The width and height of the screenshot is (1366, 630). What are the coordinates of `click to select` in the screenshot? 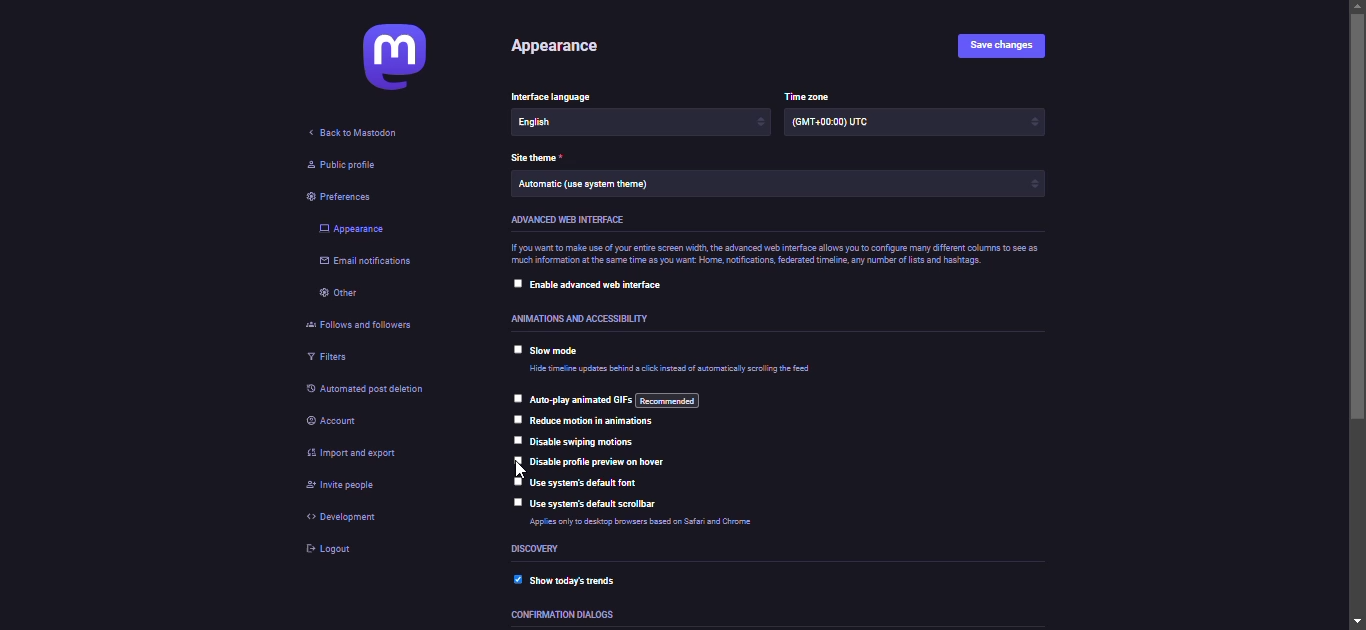 It's located at (516, 460).